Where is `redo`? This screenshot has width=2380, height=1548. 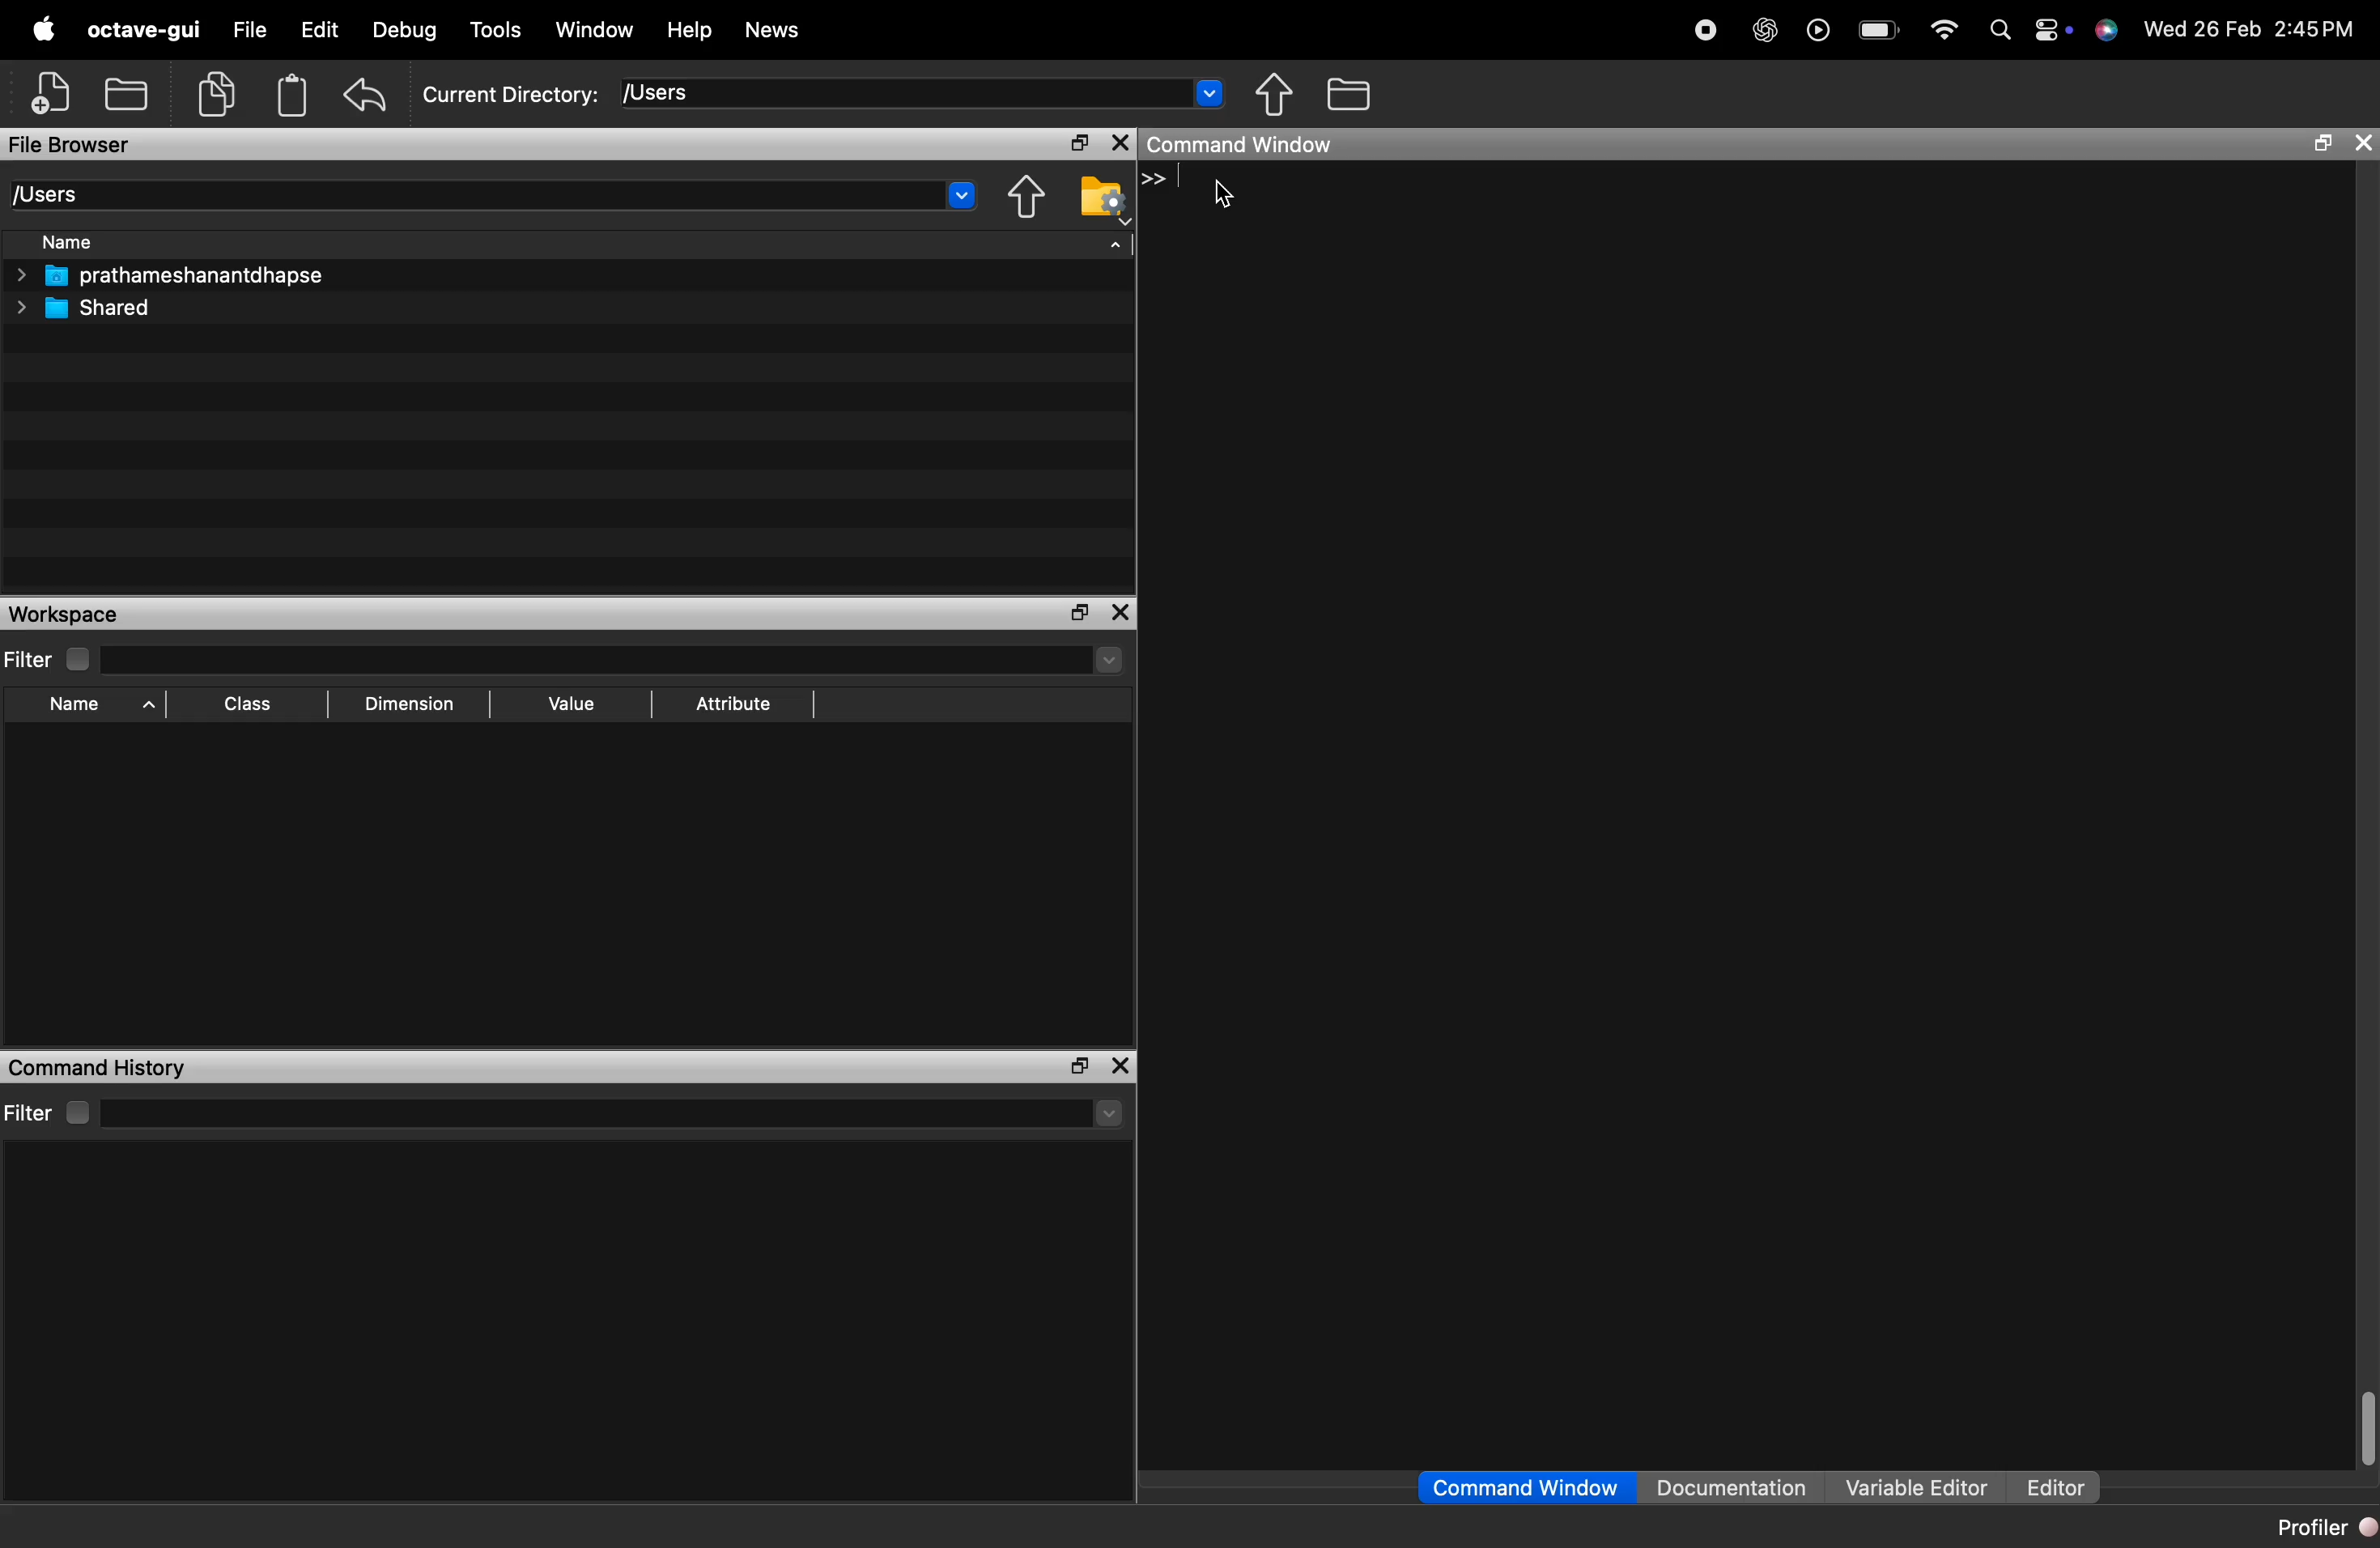 redo is located at coordinates (372, 94).